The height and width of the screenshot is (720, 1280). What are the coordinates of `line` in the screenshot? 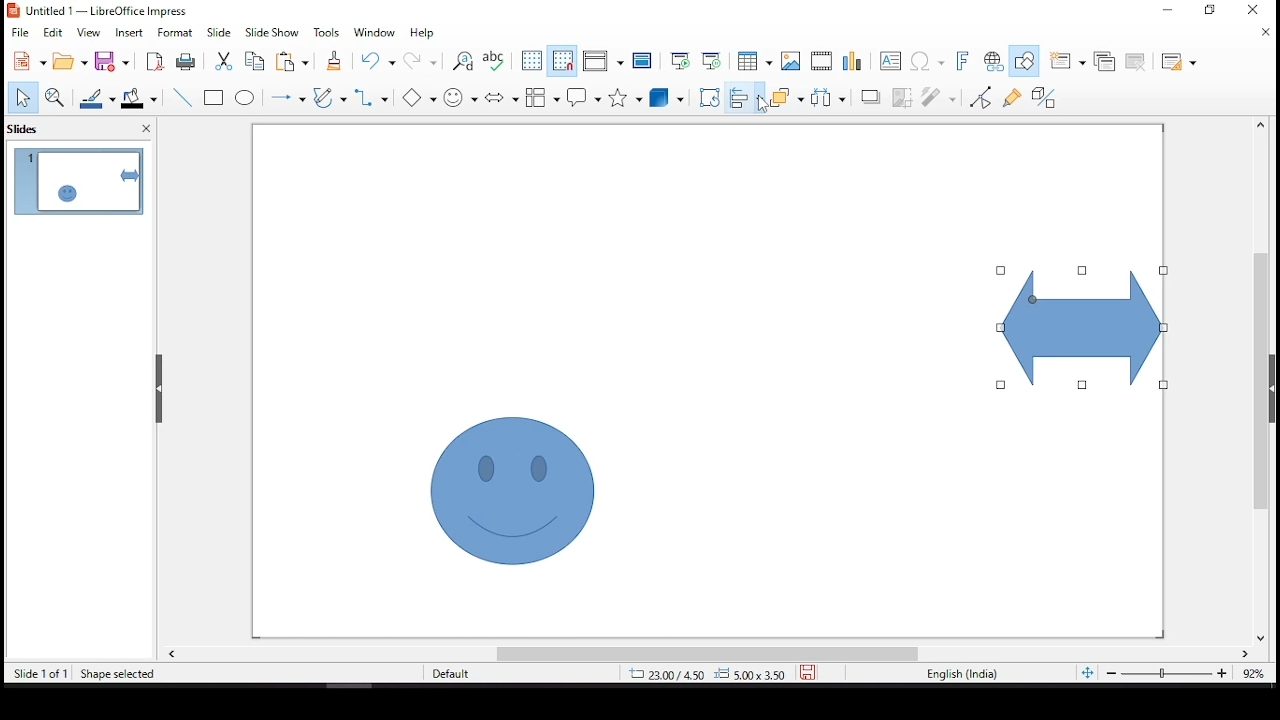 It's located at (183, 98).